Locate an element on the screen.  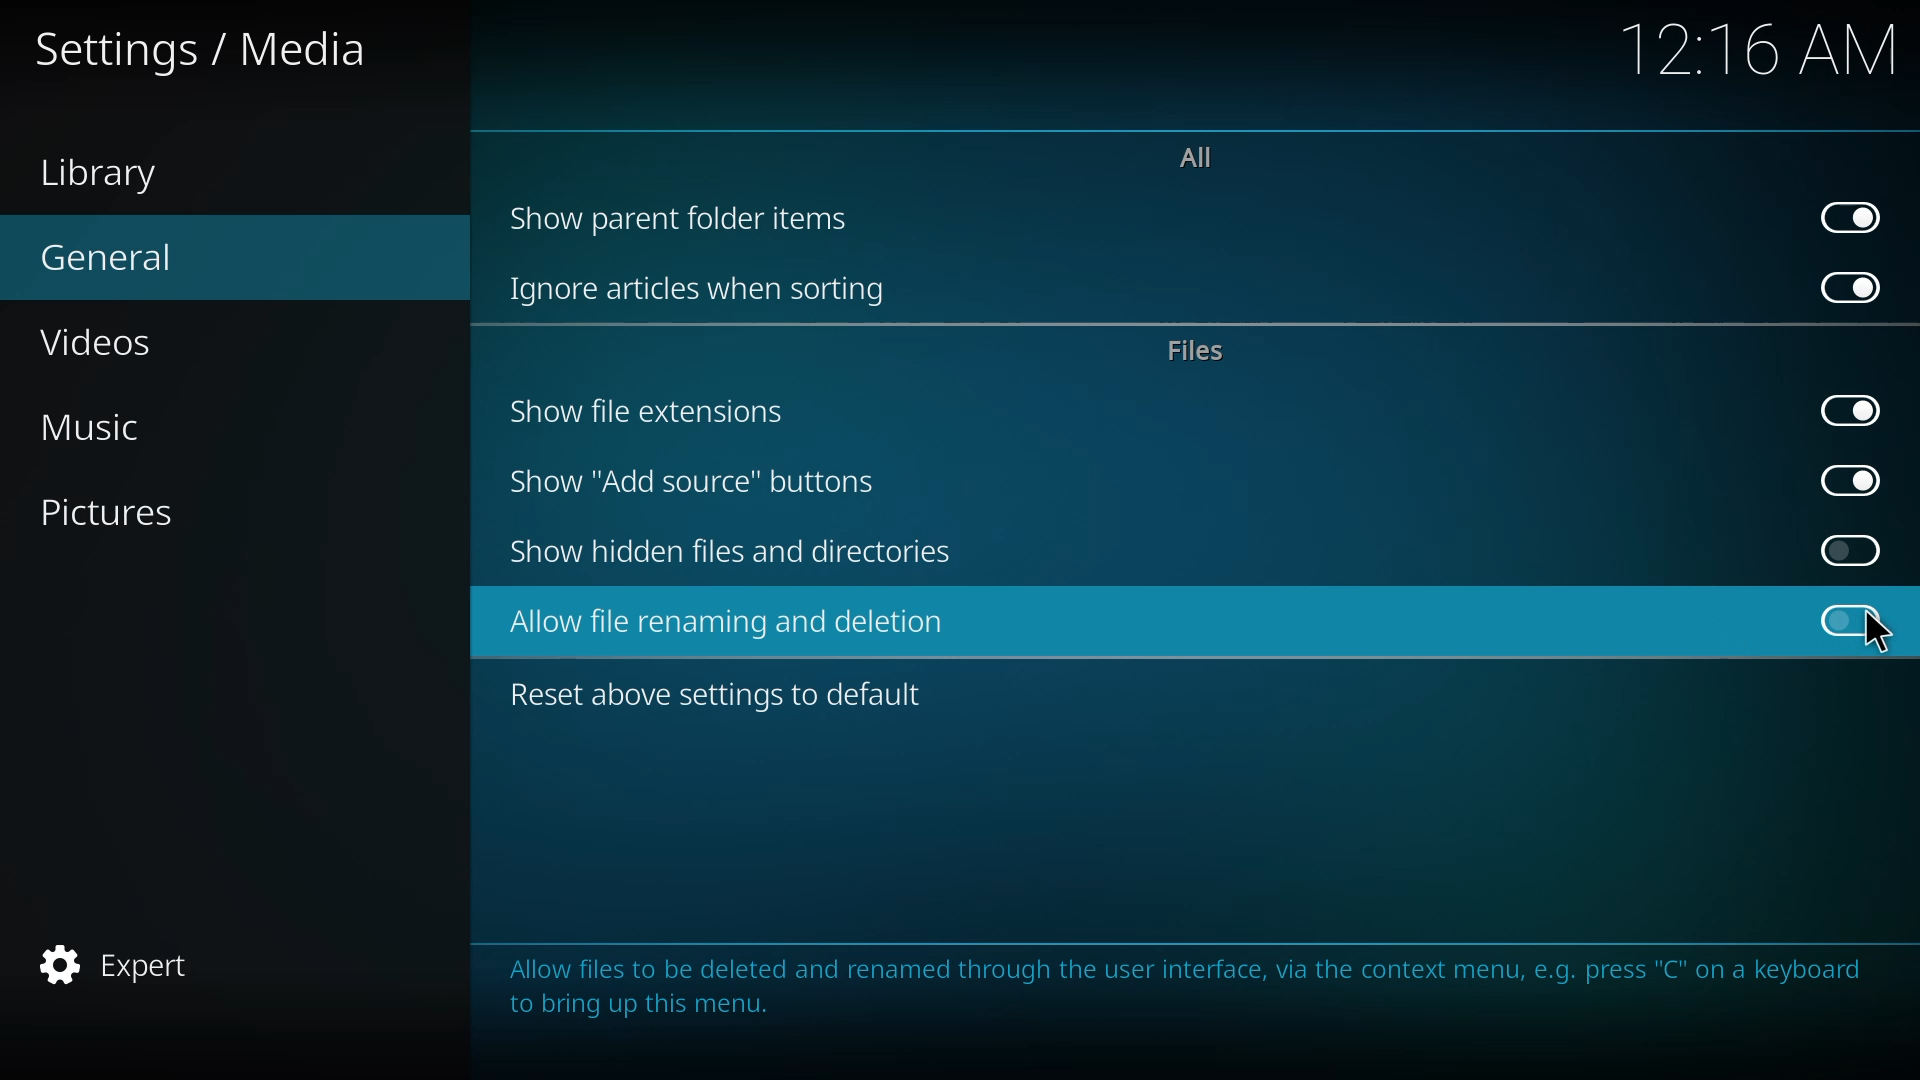
show file extensions is located at coordinates (649, 411).